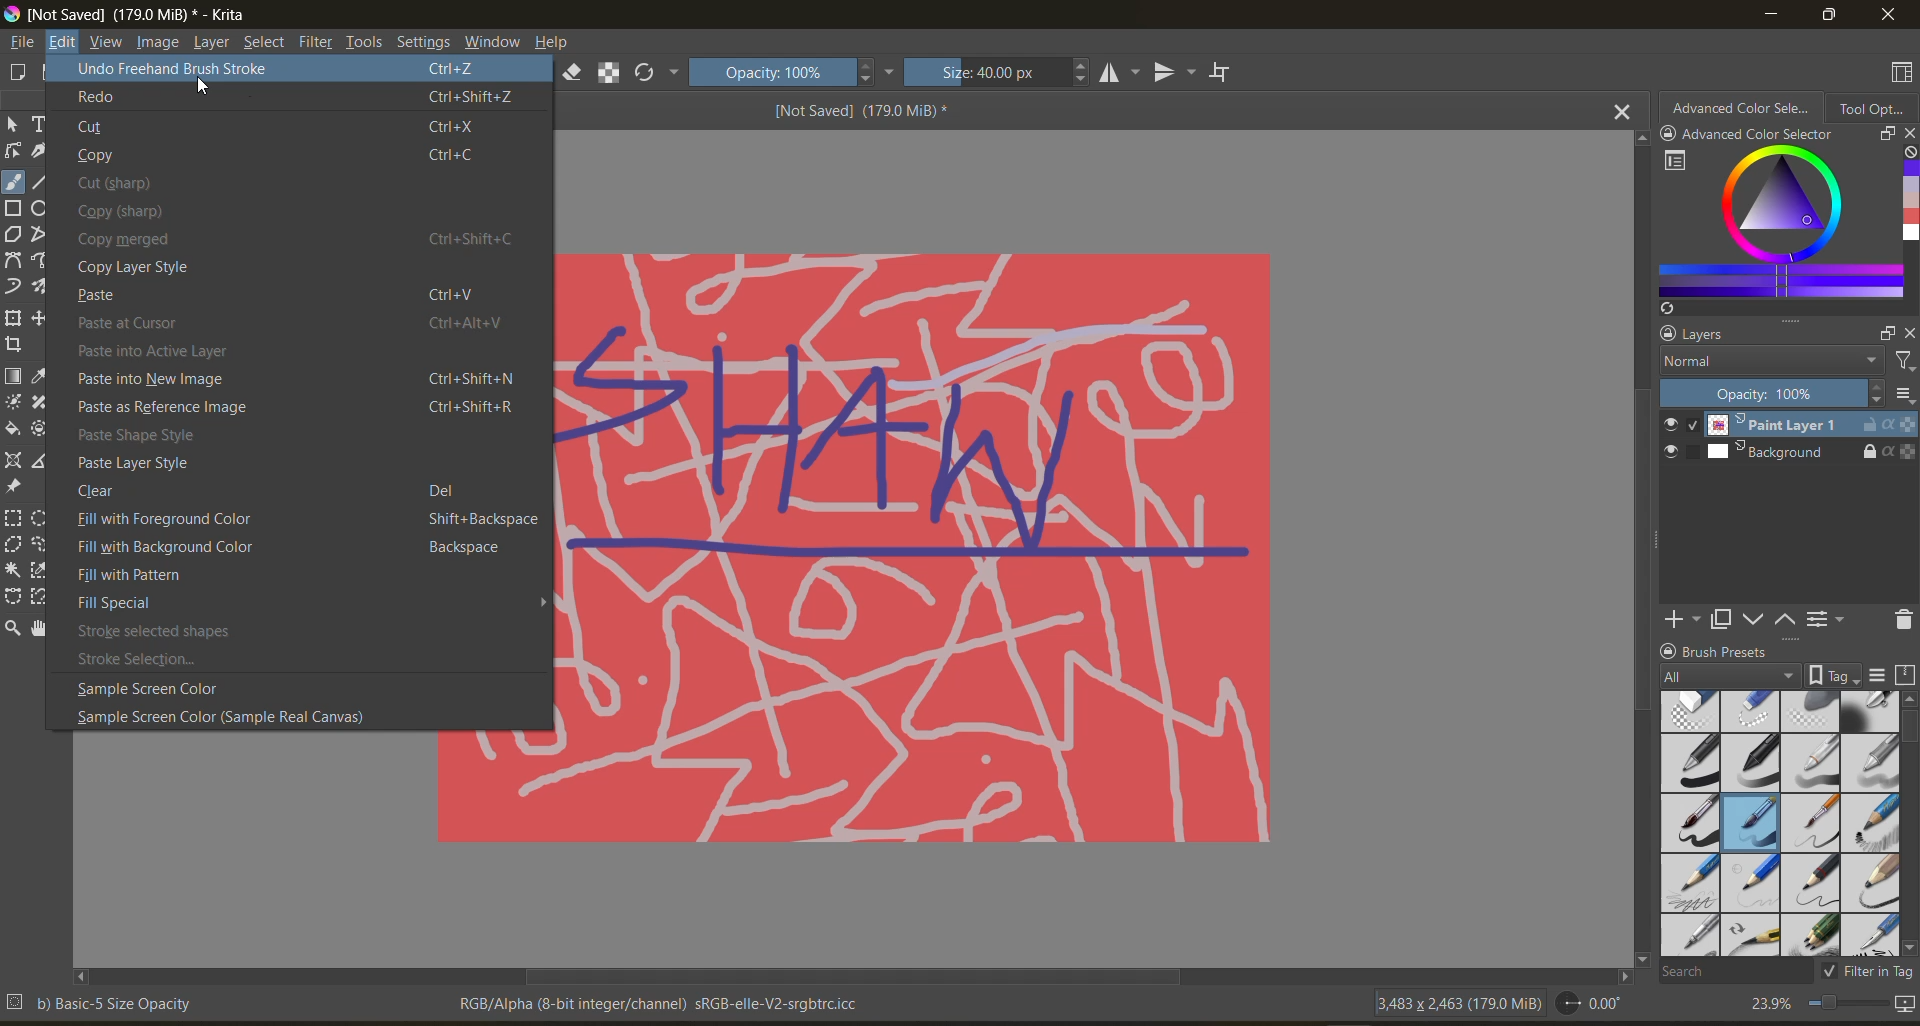 The height and width of the screenshot is (1026, 1920). What do you see at coordinates (147, 690) in the screenshot?
I see `sample screen color` at bounding box center [147, 690].